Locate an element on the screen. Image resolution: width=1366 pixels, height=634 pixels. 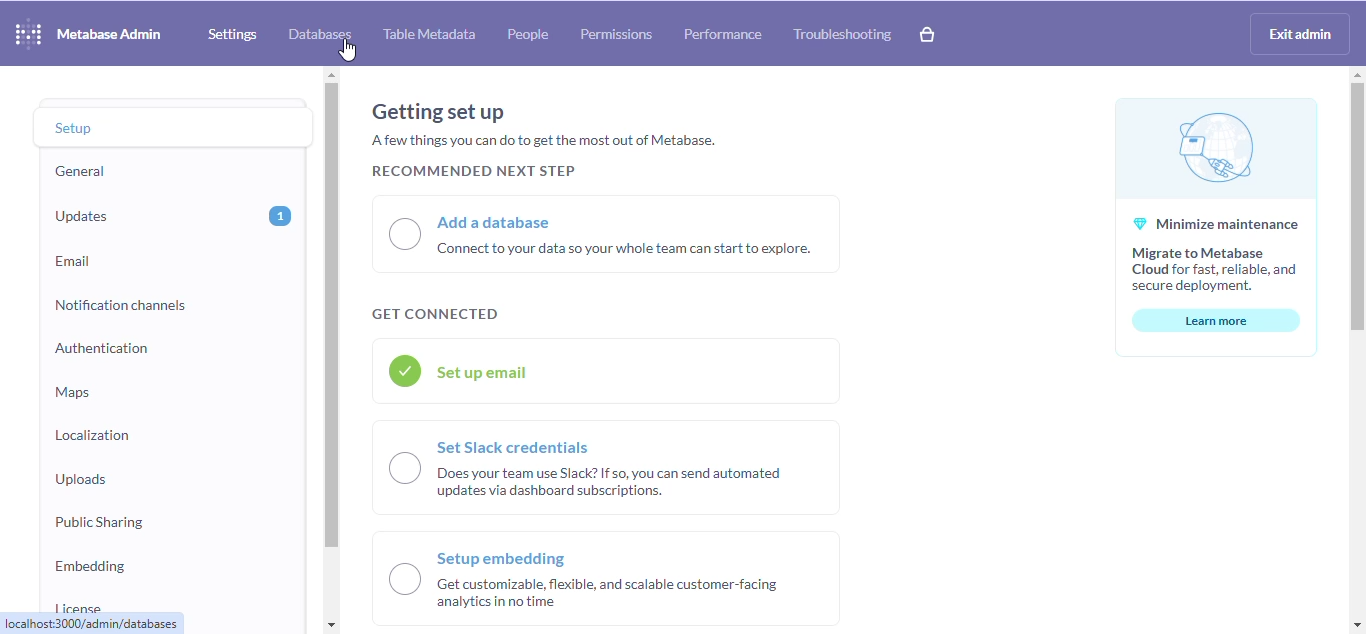
getting set up is located at coordinates (437, 112).